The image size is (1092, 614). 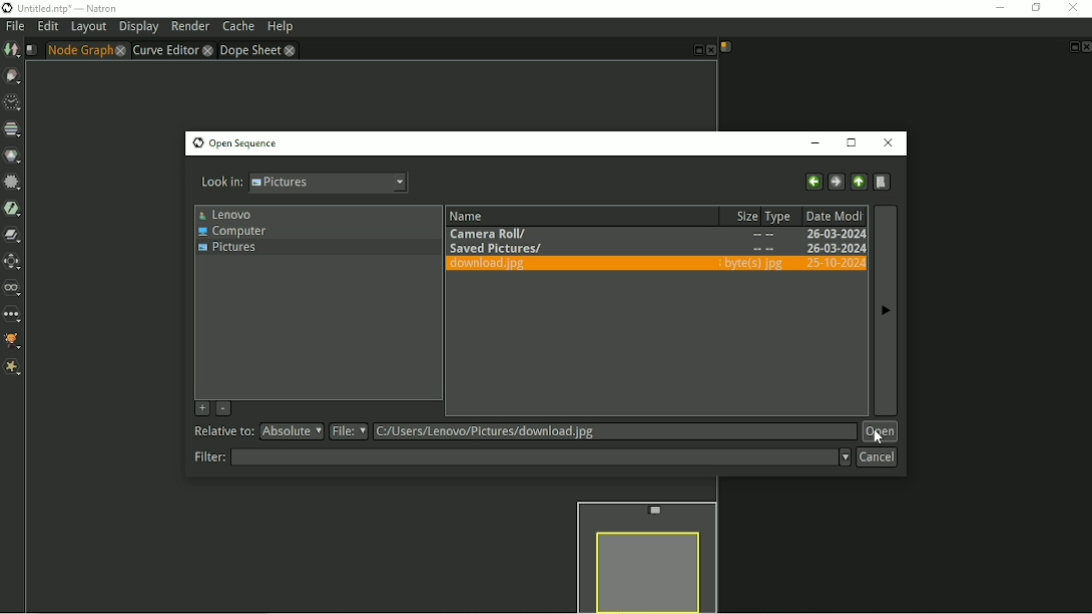 What do you see at coordinates (835, 182) in the screenshot?
I see `Go forward` at bounding box center [835, 182].